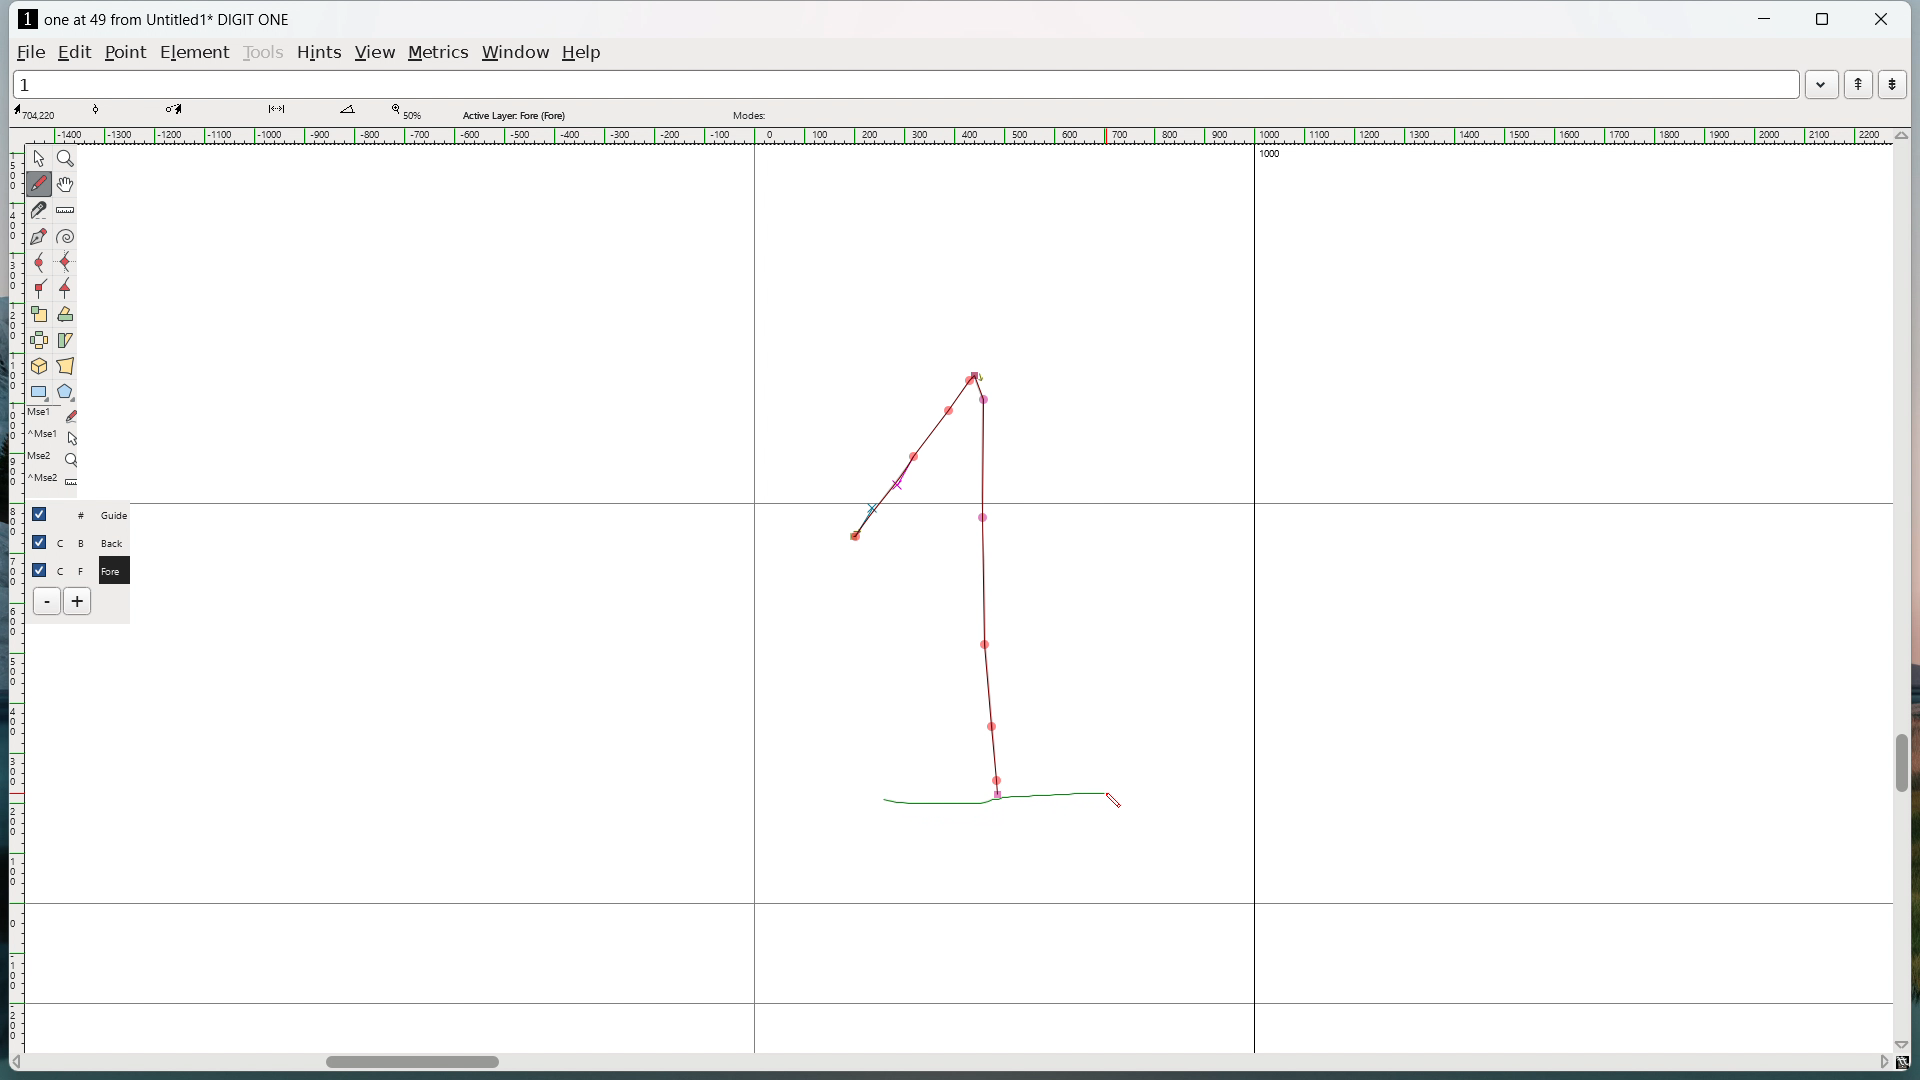 The width and height of the screenshot is (1920, 1080). Describe the element at coordinates (118, 111) in the screenshot. I see `tangent` at that location.